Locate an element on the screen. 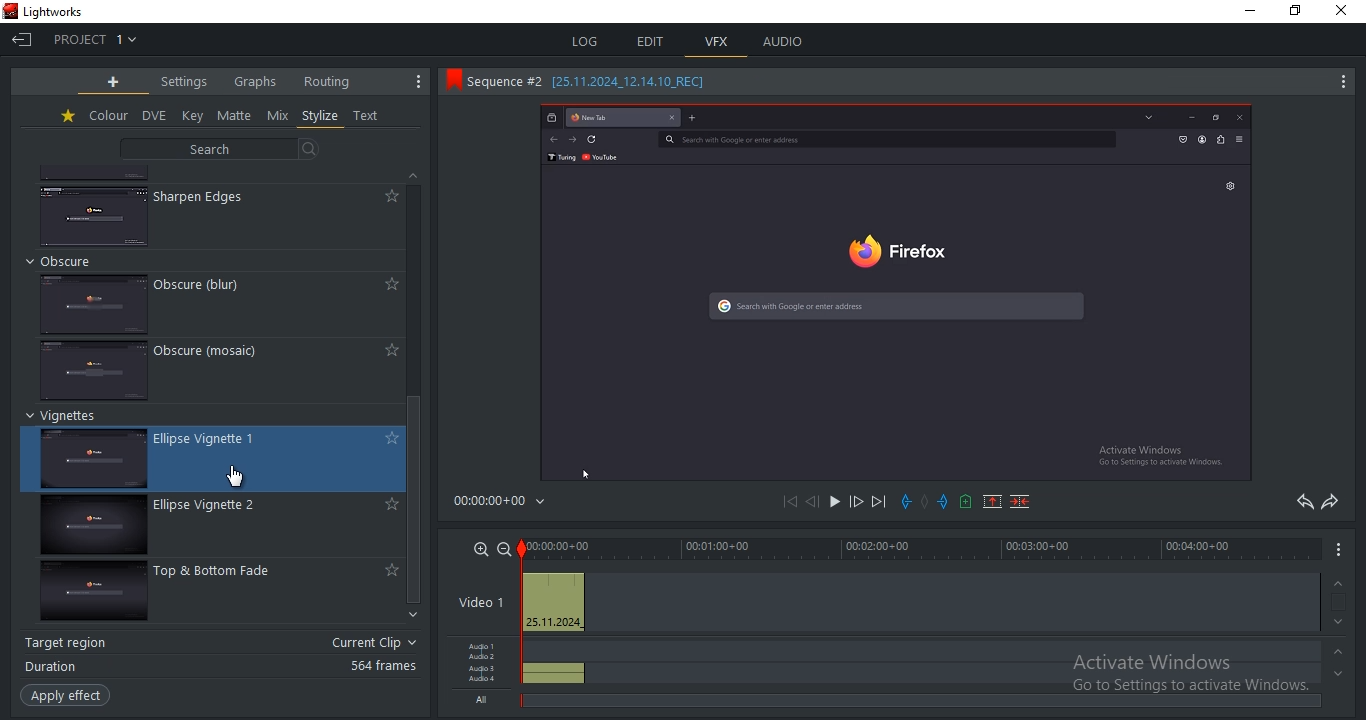 This screenshot has width=1366, height=720. selection cursor is located at coordinates (237, 476).